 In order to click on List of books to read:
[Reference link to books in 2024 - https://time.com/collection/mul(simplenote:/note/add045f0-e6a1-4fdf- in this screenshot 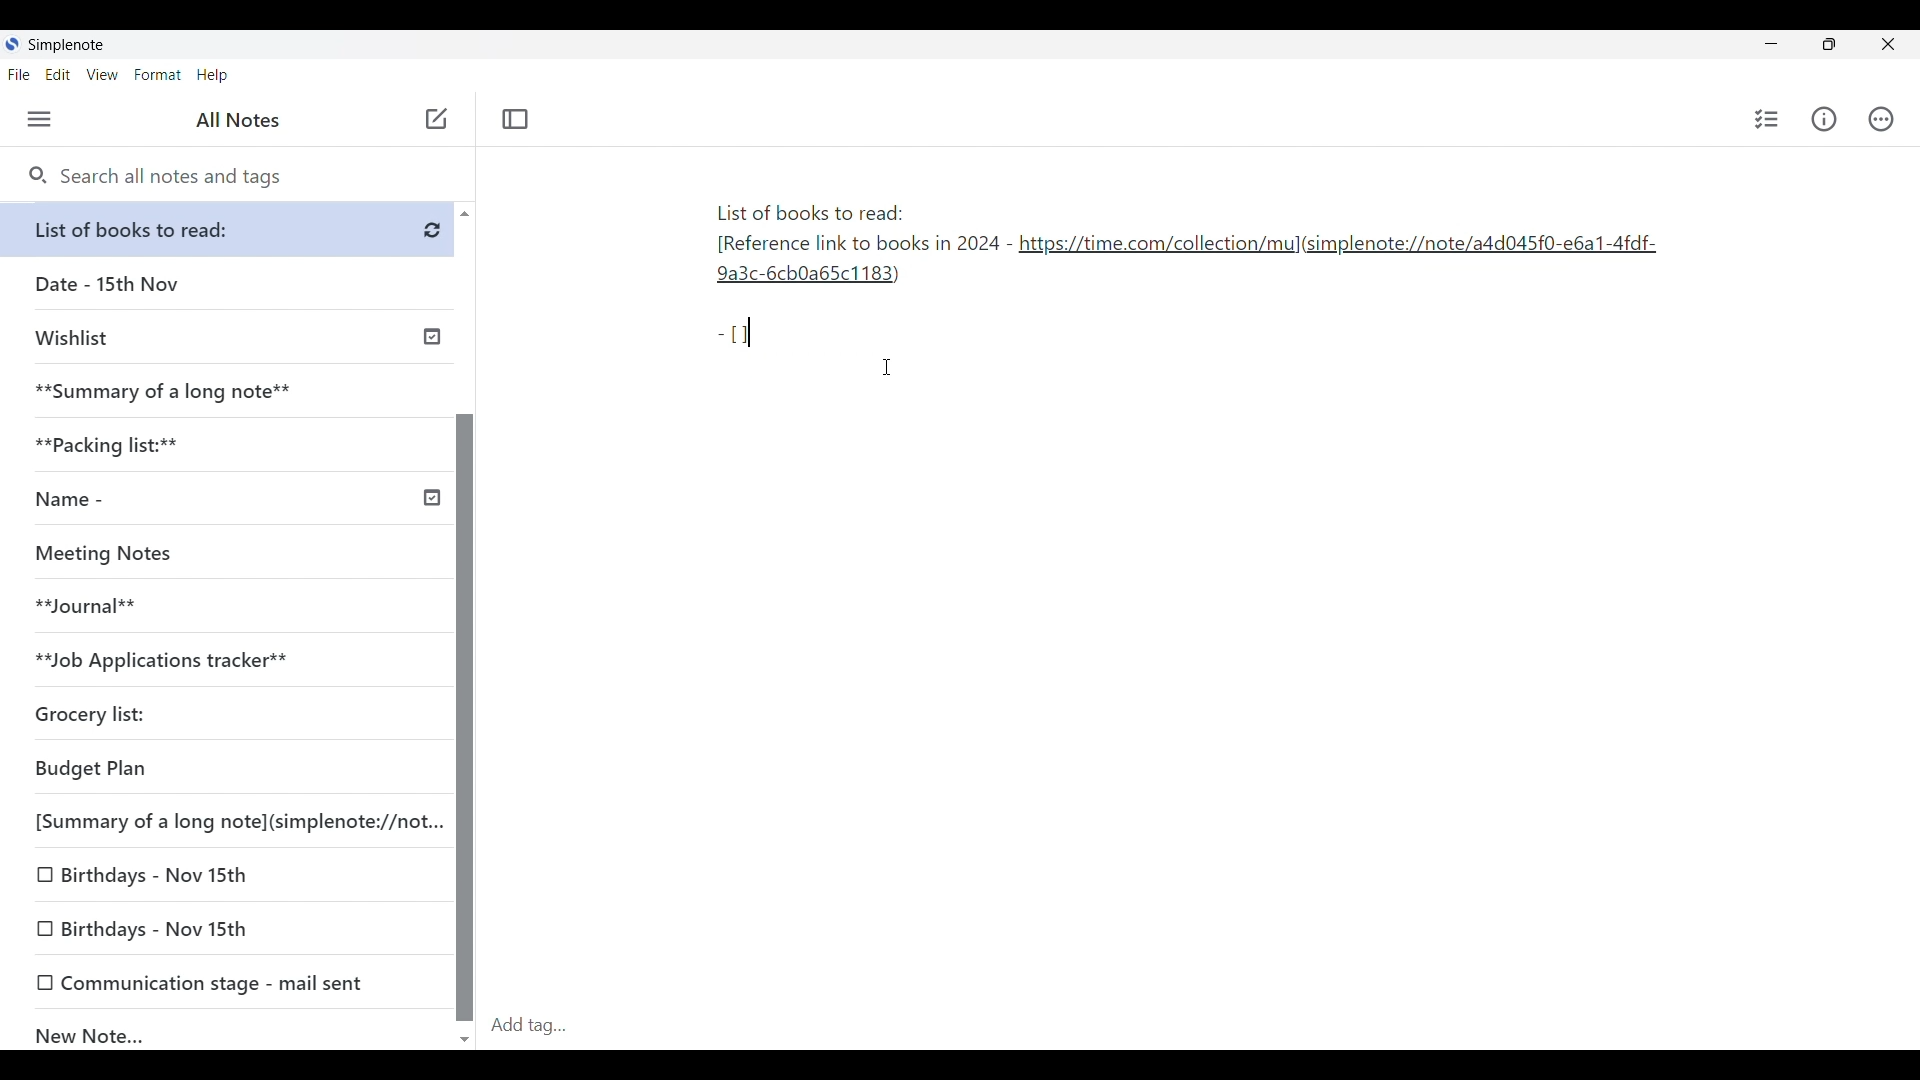, I will do `click(1183, 248)`.